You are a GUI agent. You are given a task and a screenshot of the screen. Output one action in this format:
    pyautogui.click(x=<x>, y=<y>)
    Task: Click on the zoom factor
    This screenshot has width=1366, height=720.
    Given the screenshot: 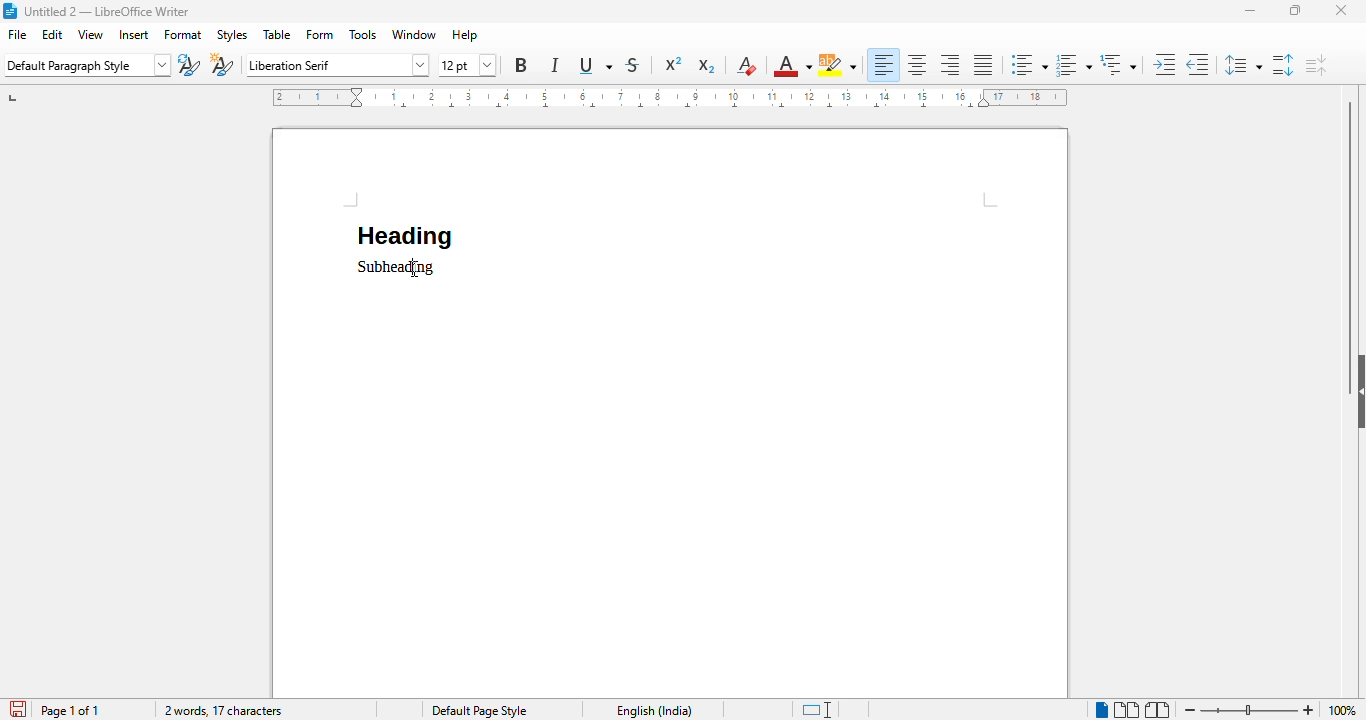 What is the action you would take?
    pyautogui.click(x=1342, y=711)
    